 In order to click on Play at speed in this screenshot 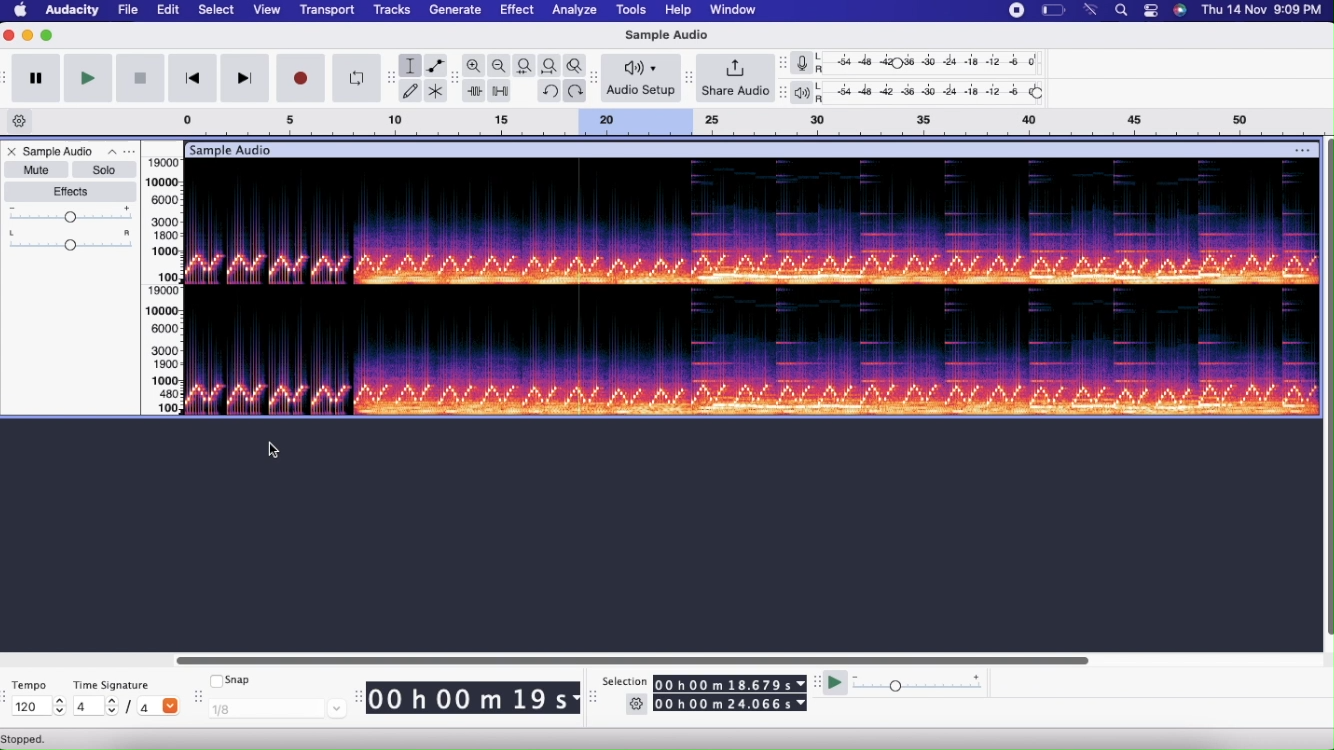, I will do `click(833, 681)`.